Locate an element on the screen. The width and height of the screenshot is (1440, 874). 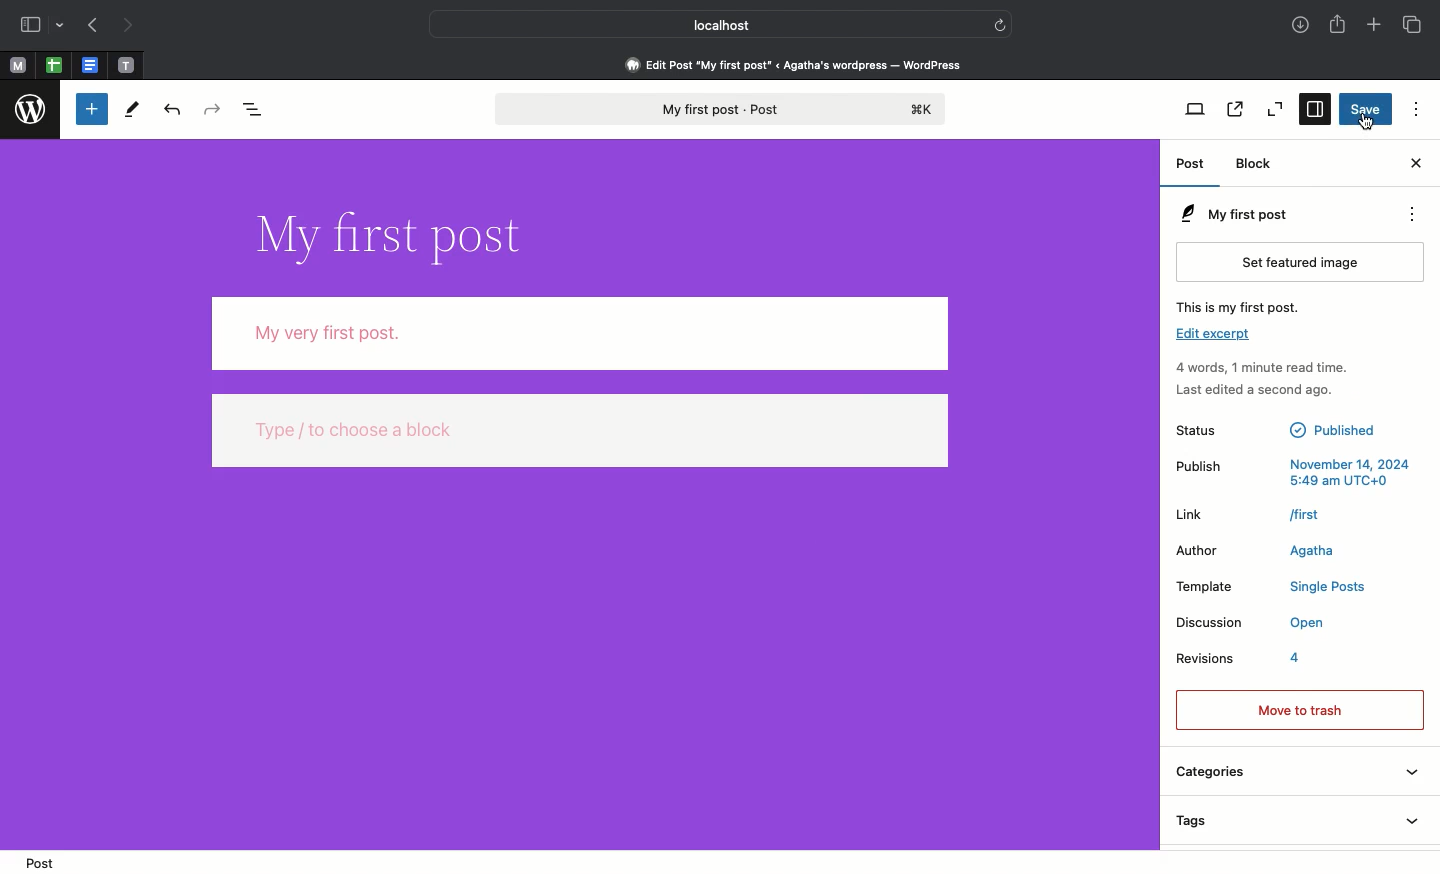
word document tab is located at coordinates (87, 64).